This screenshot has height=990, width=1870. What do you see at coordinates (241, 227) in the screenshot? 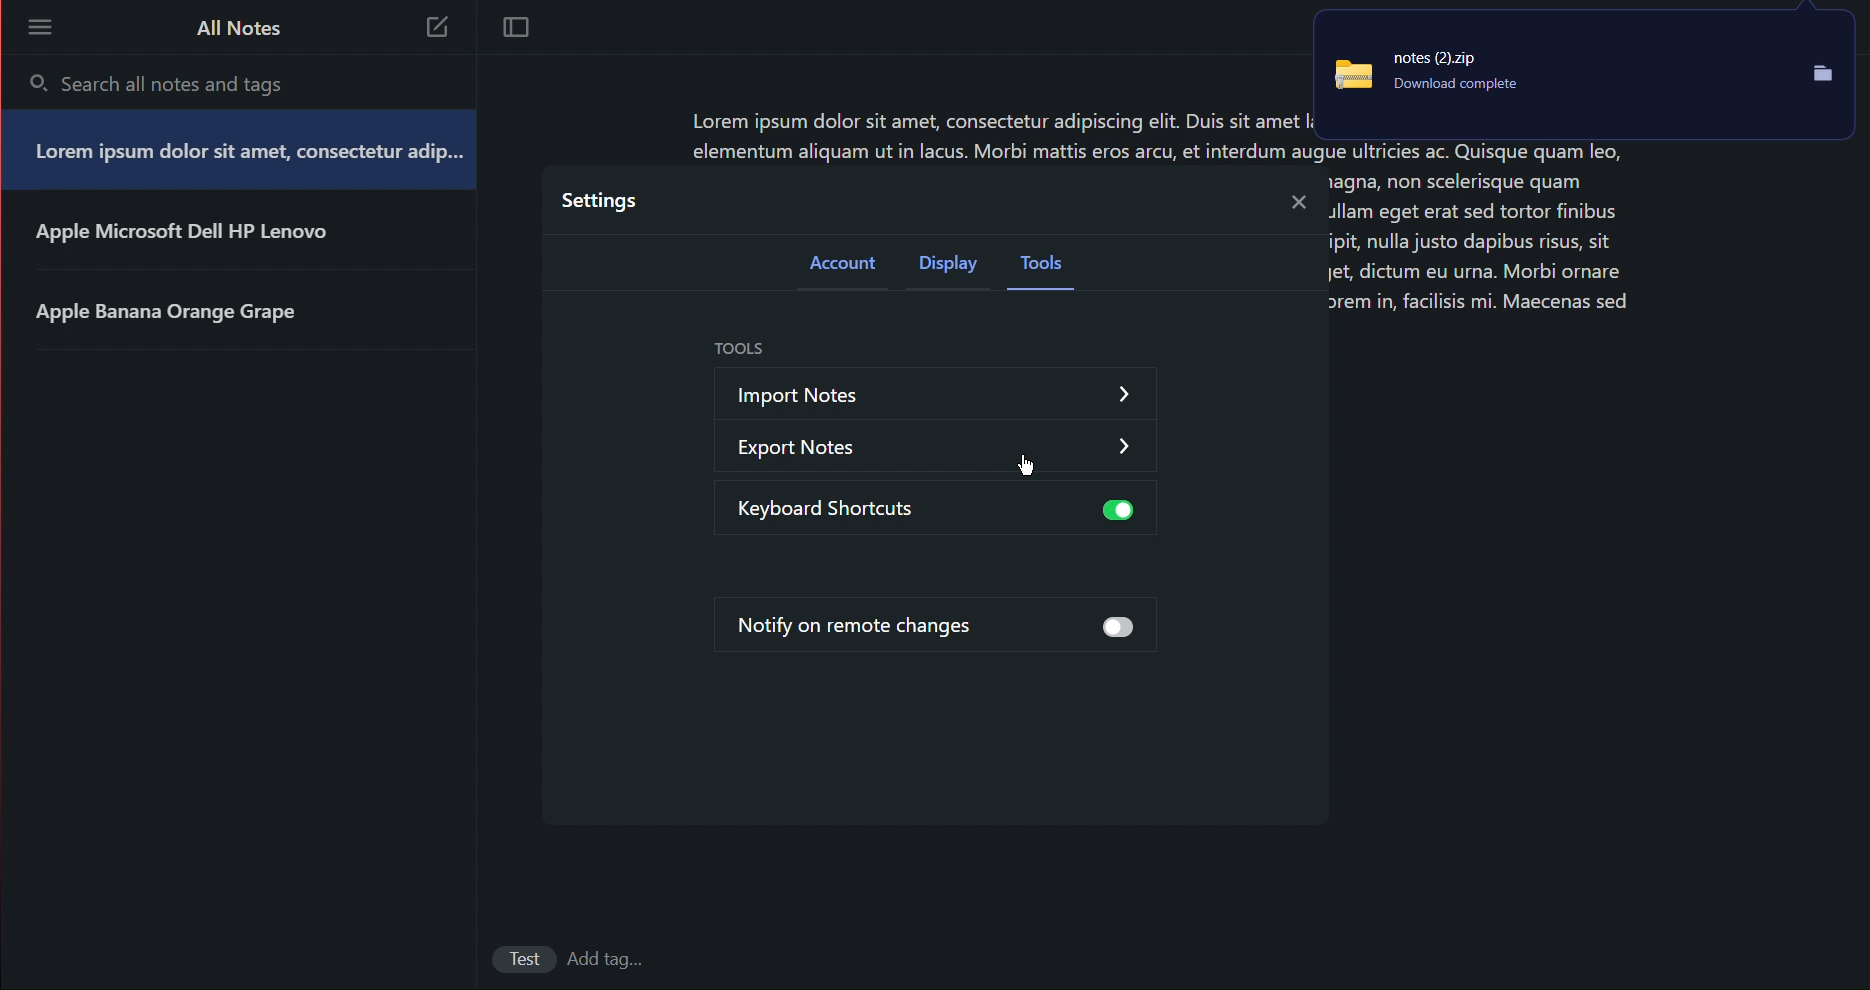
I see `Note 2 ` at bounding box center [241, 227].